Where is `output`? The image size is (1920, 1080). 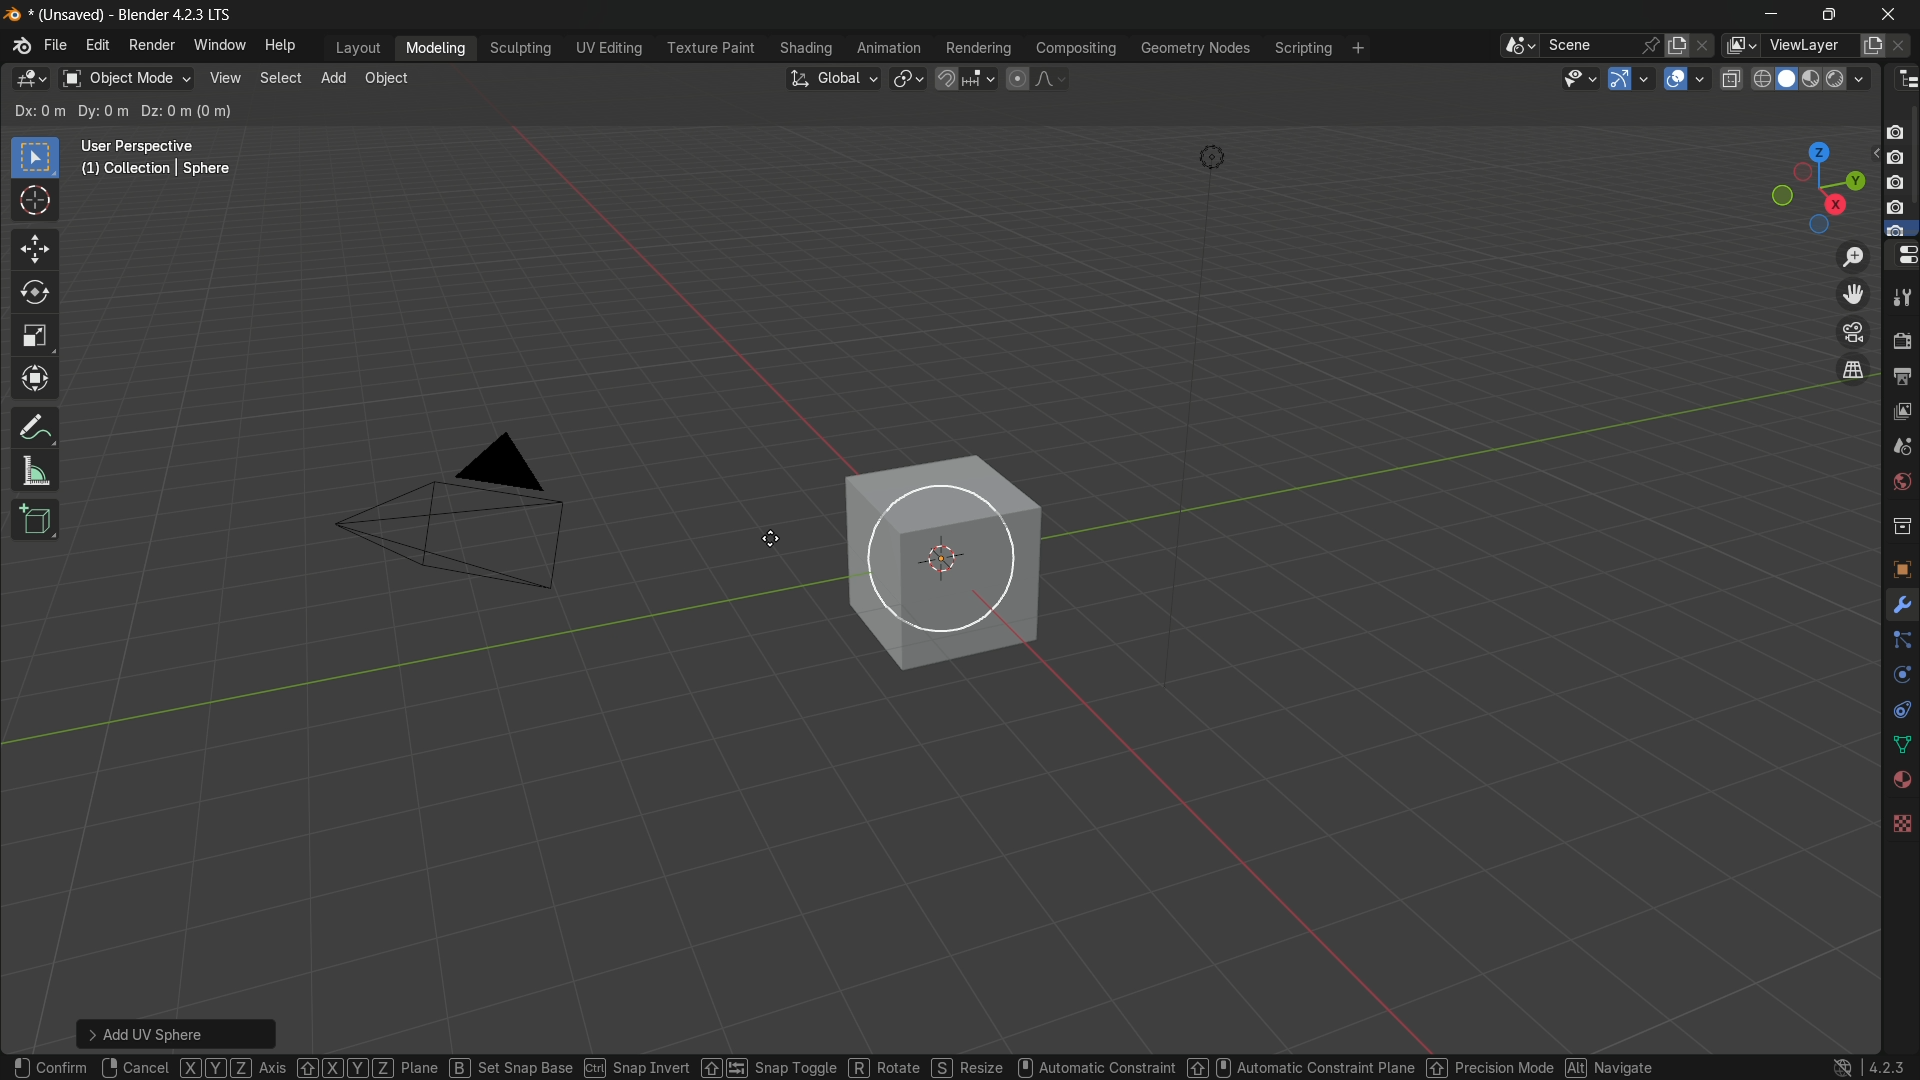
output is located at coordinates (1901, 374).